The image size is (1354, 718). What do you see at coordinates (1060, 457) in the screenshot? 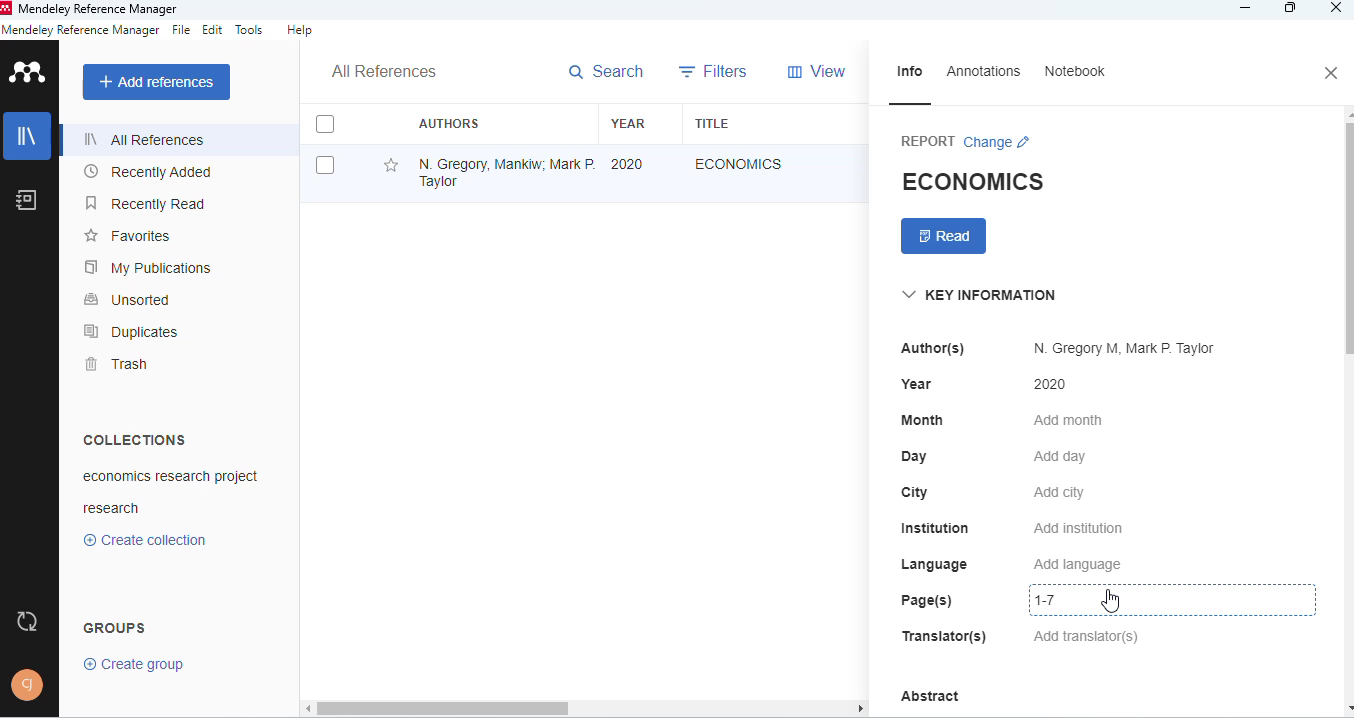
I see `add day` at bounding box center [1060, 457].